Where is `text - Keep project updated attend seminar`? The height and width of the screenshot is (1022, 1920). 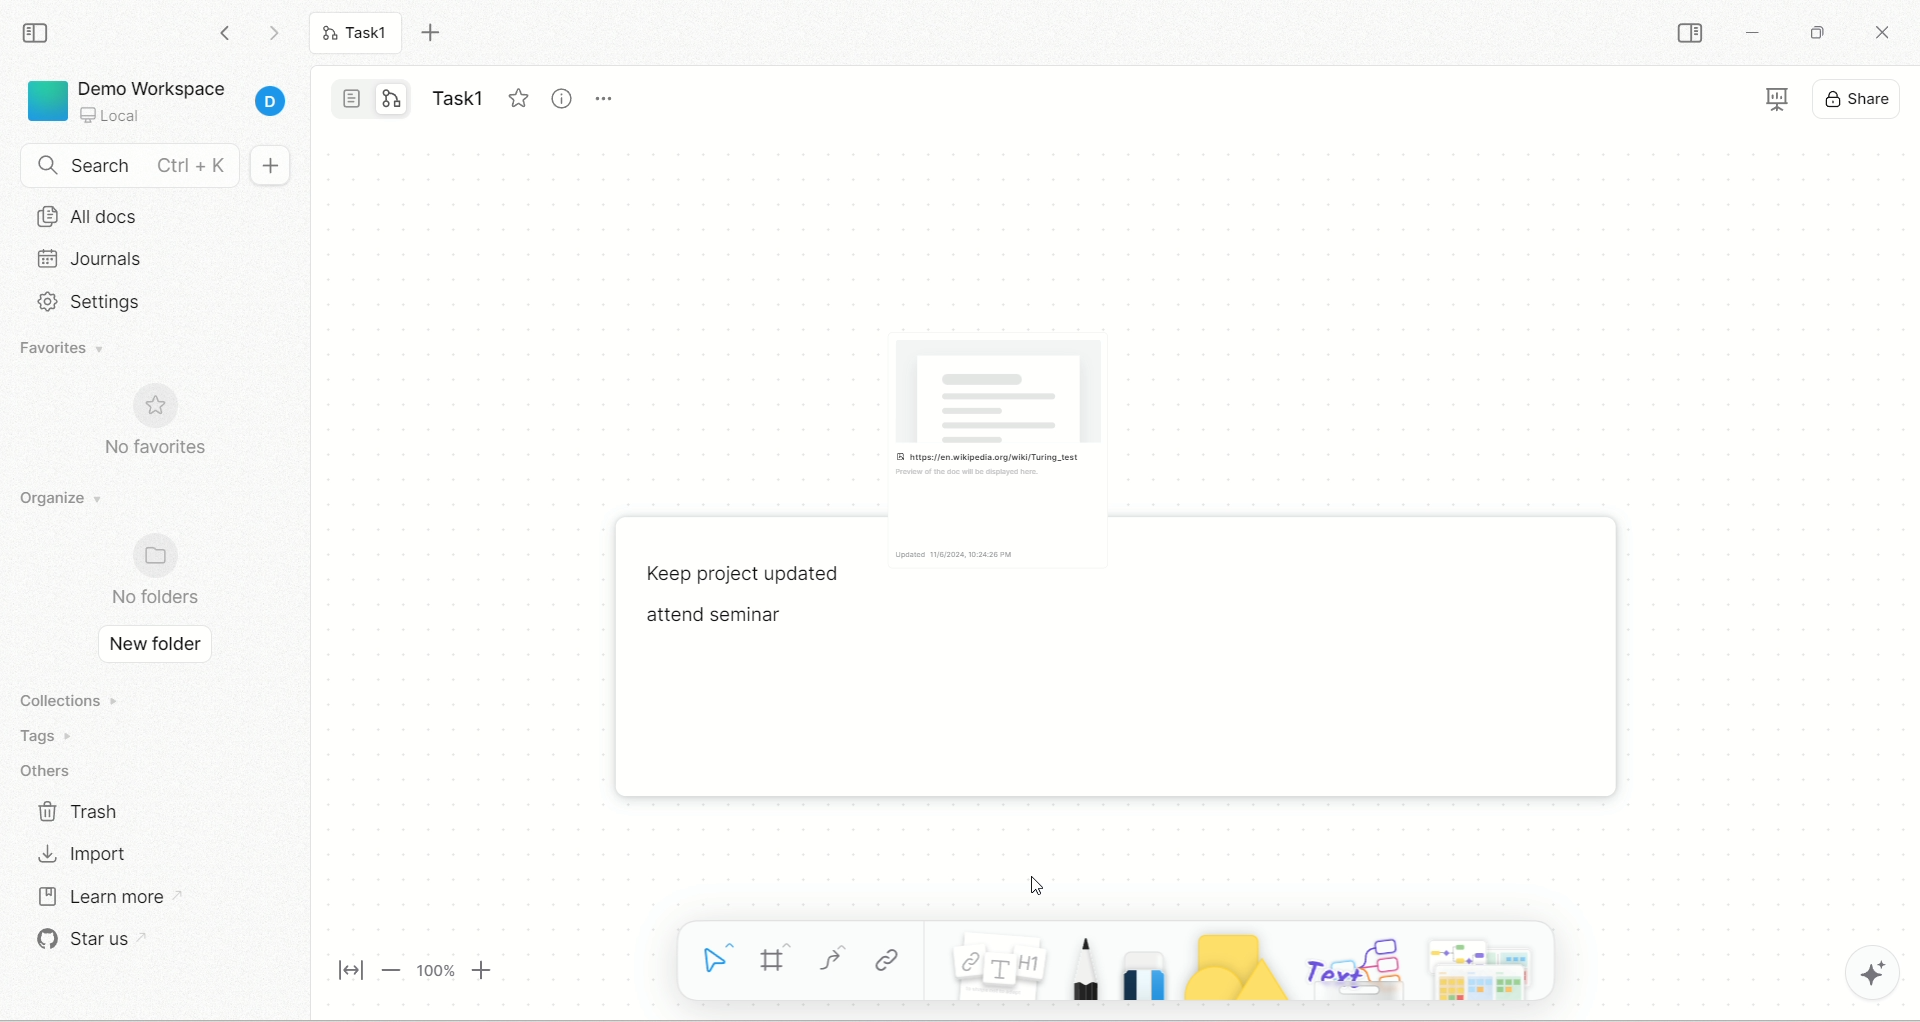
text - Keep project updated attend seminar is located at coordinates (745, 606).